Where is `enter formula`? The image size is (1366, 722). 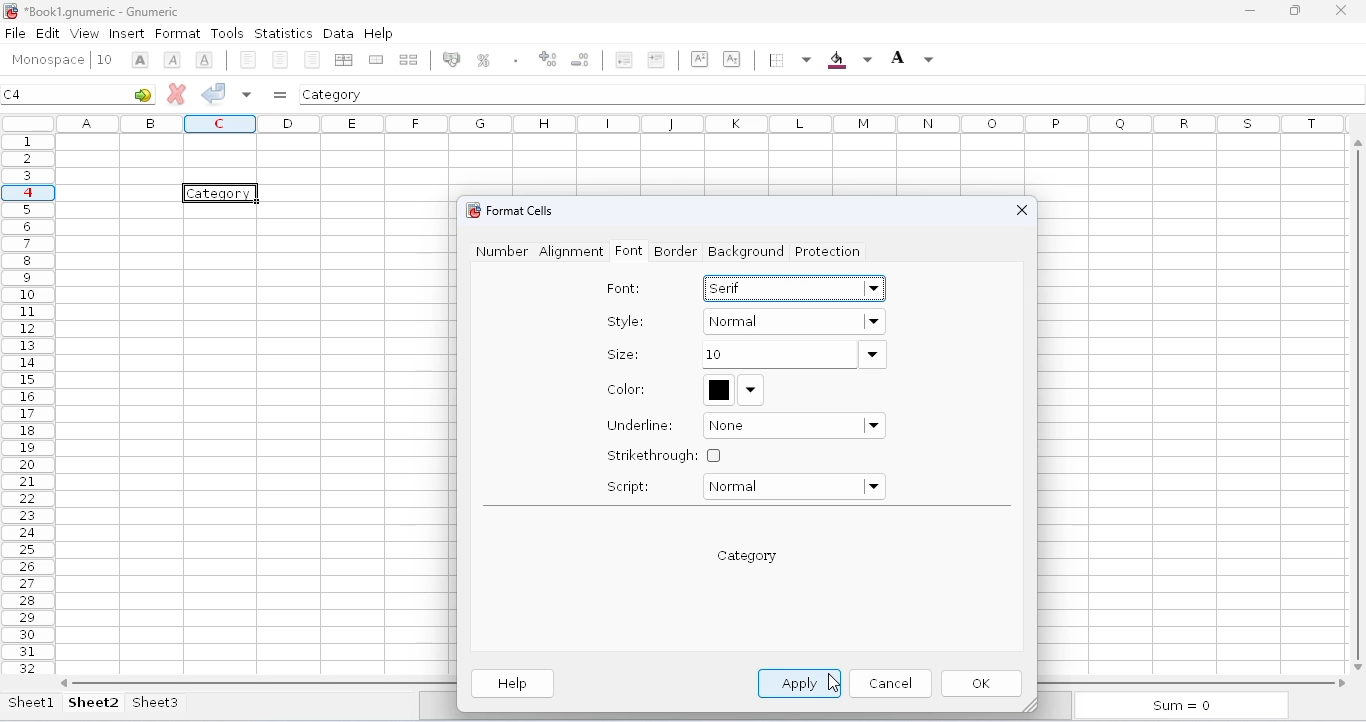
enter formula is located at coordinates (280, 95).